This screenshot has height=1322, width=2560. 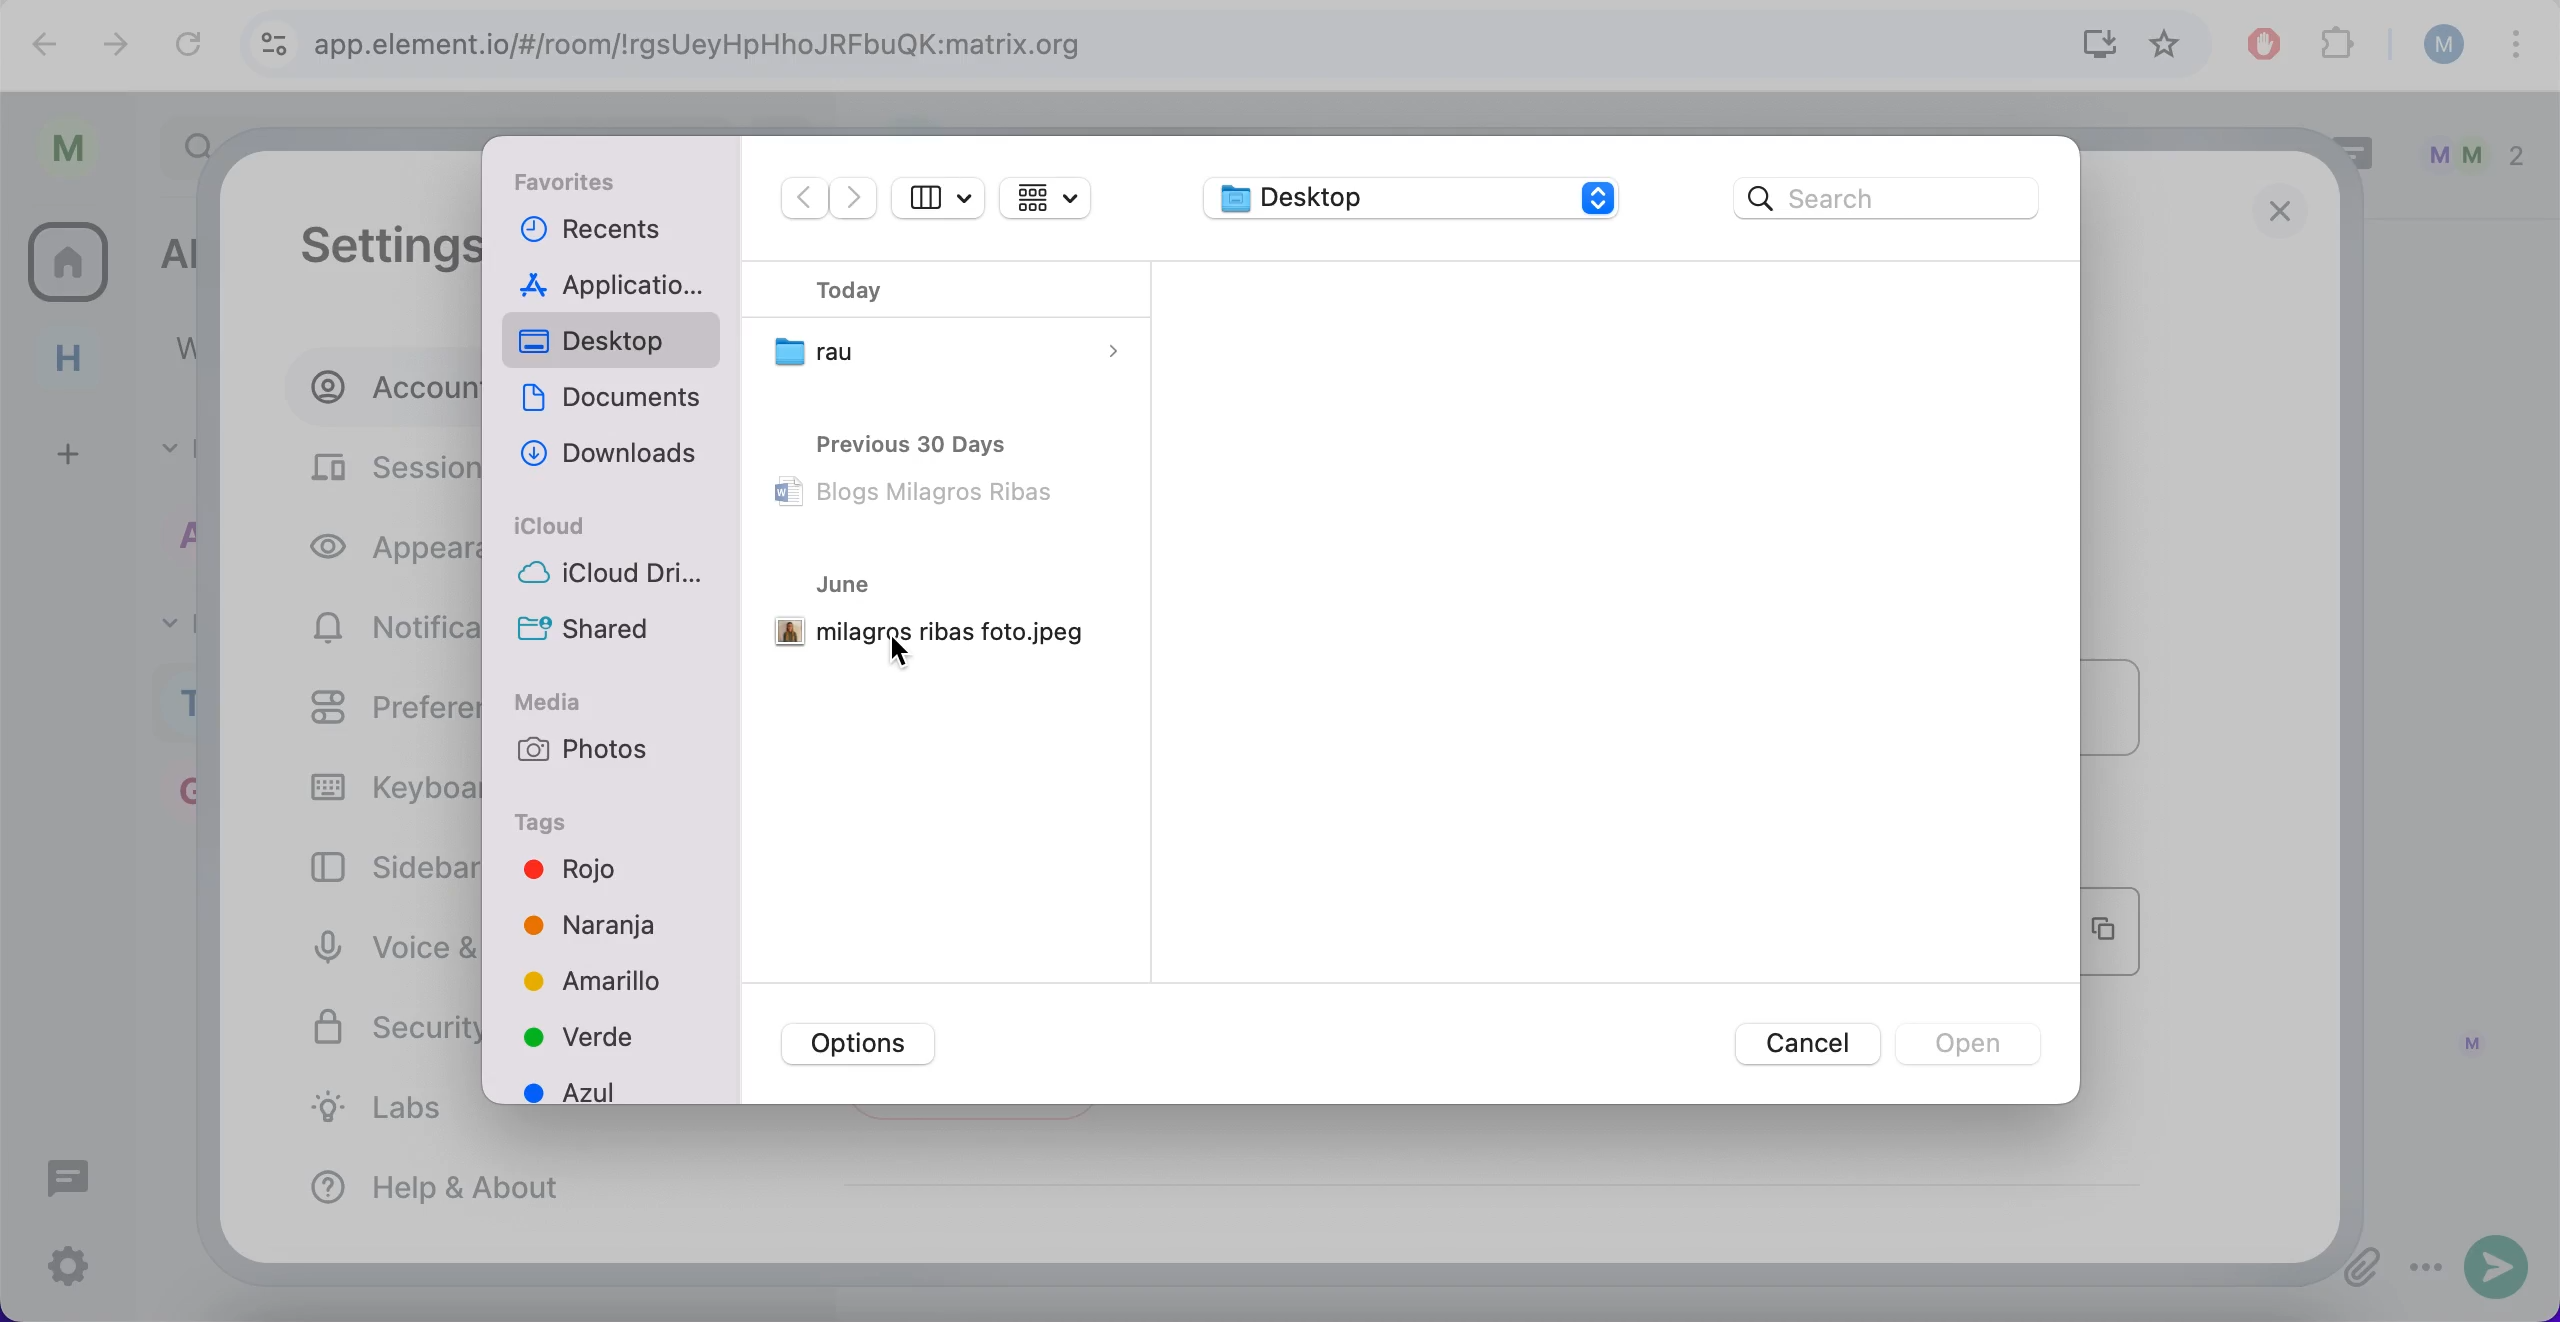 I want to click on forward, so click(x=114, y=47).